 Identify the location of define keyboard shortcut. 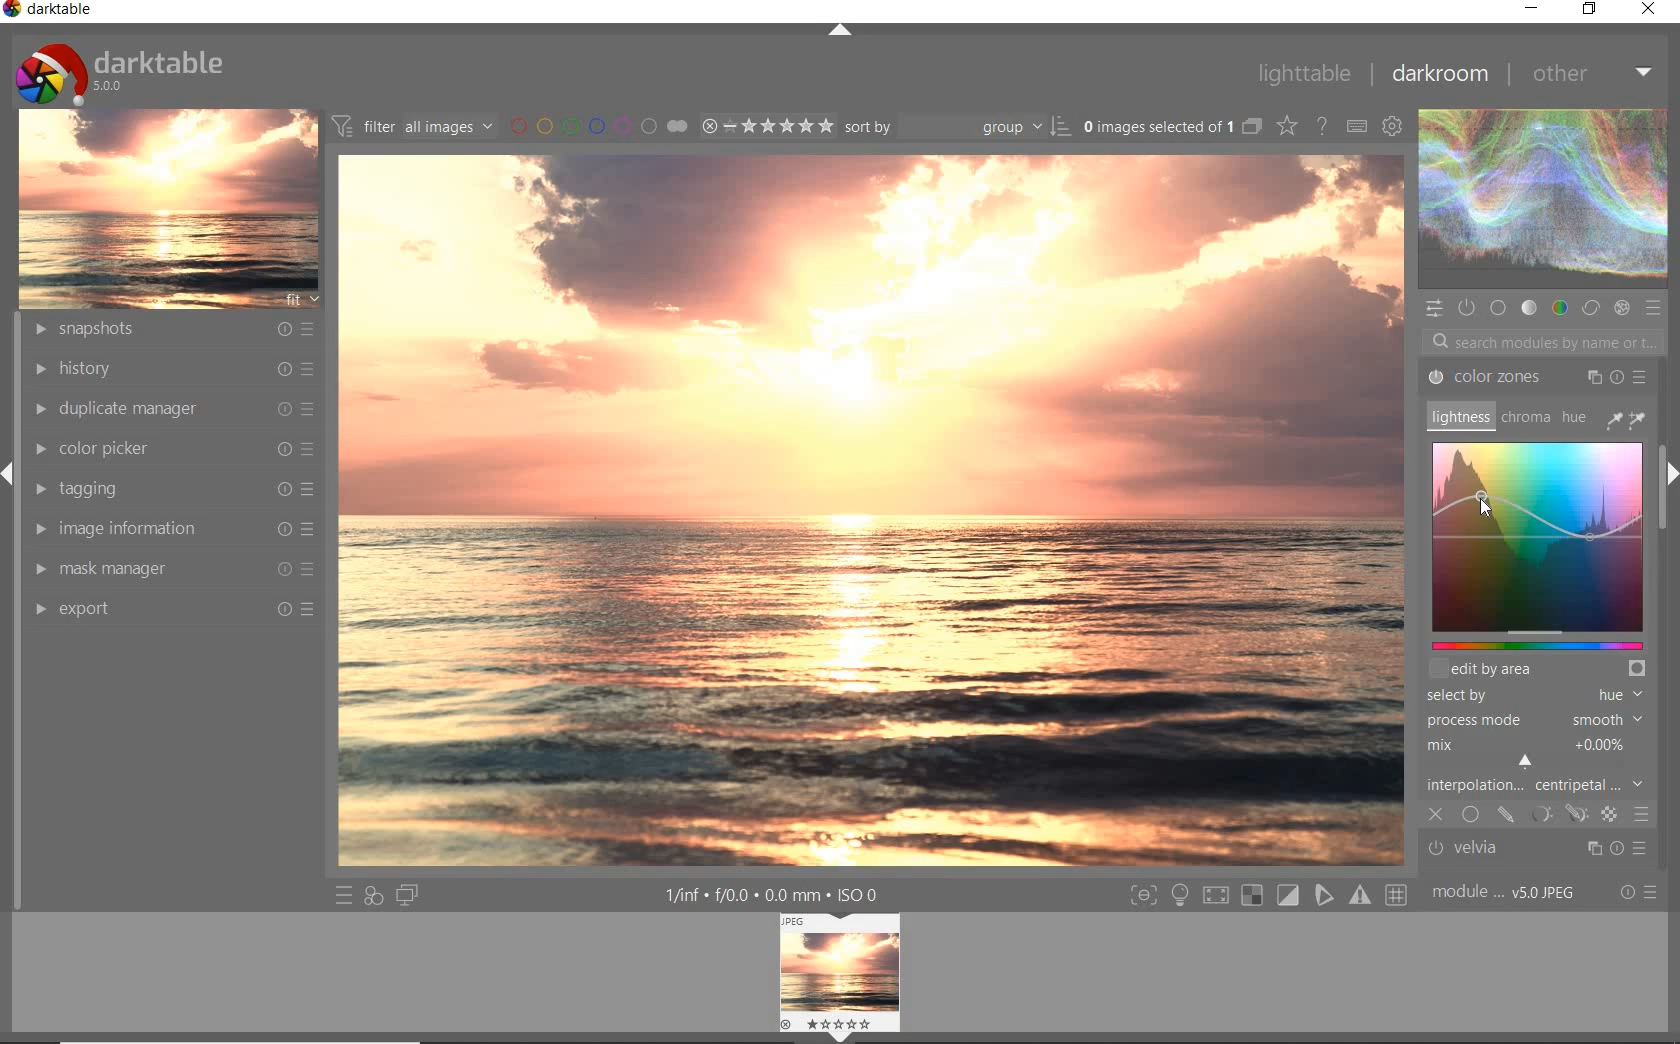
(1355, 125).